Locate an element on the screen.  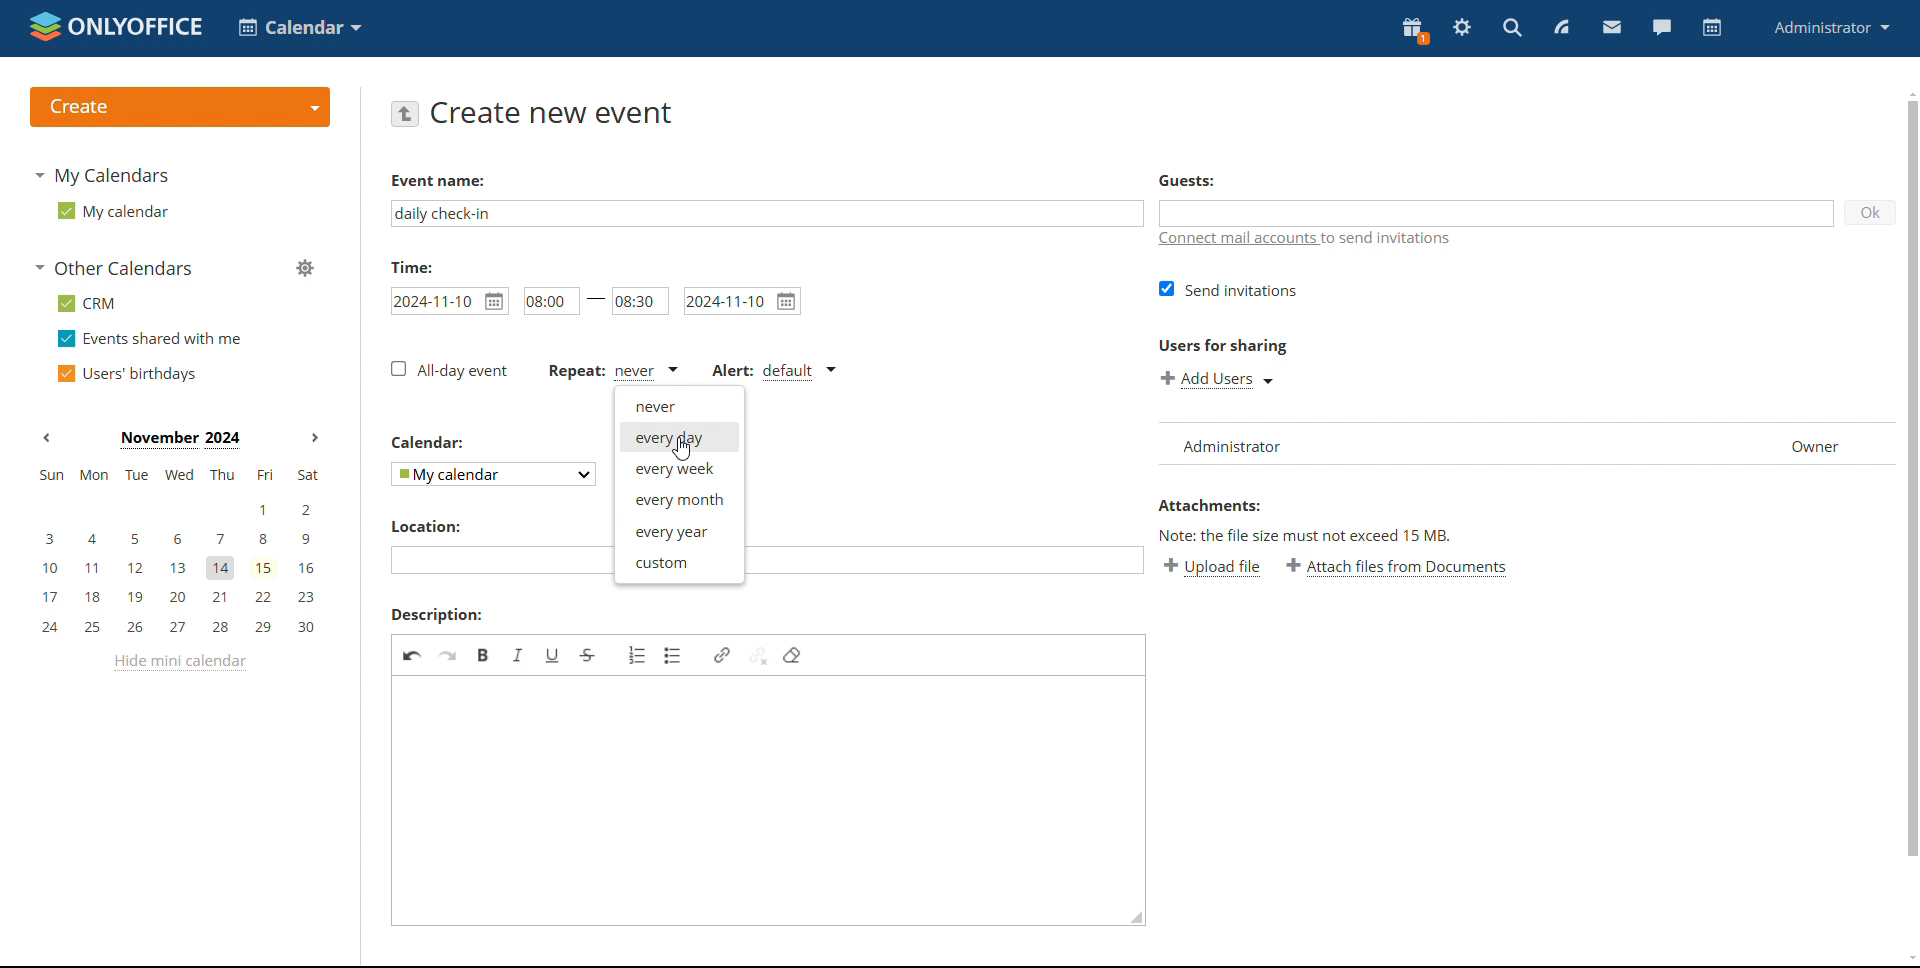
chat is located at coordinates (1661, 26).